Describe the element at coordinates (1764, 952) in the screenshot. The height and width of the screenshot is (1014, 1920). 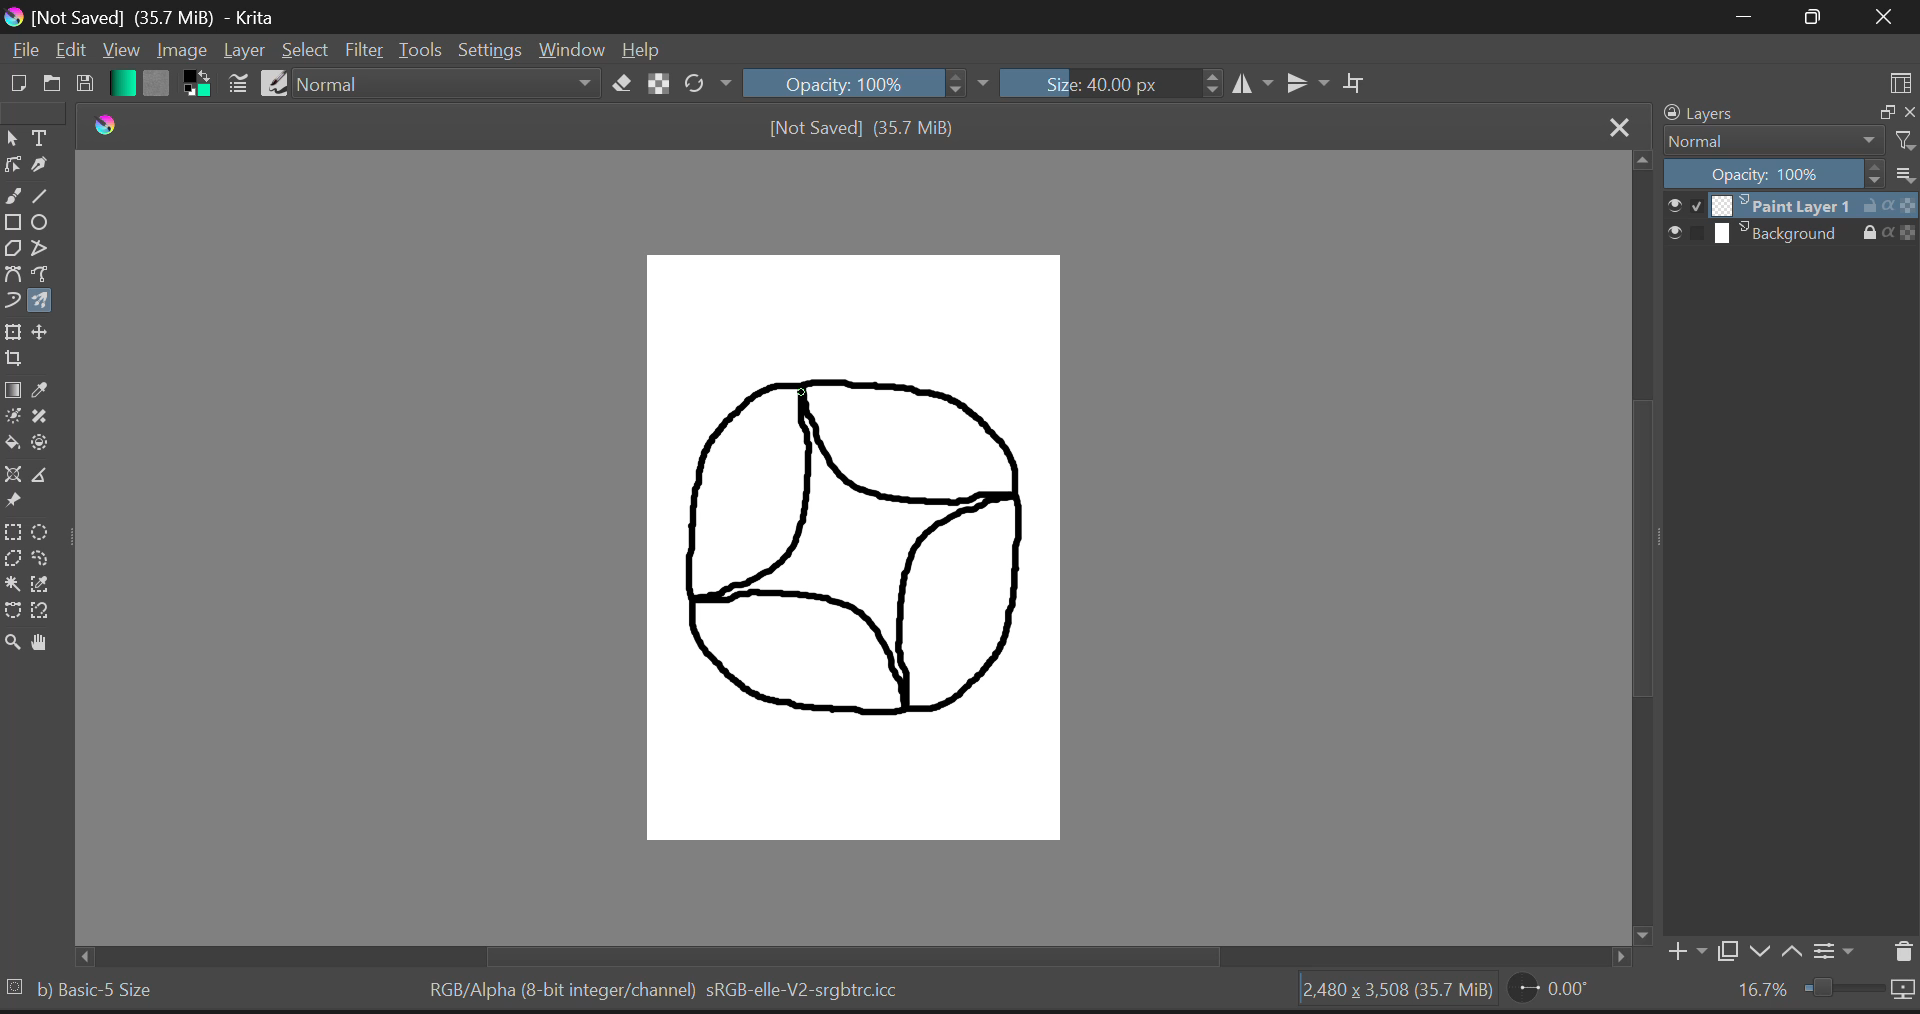
I see `Move Layer Down` at that location.